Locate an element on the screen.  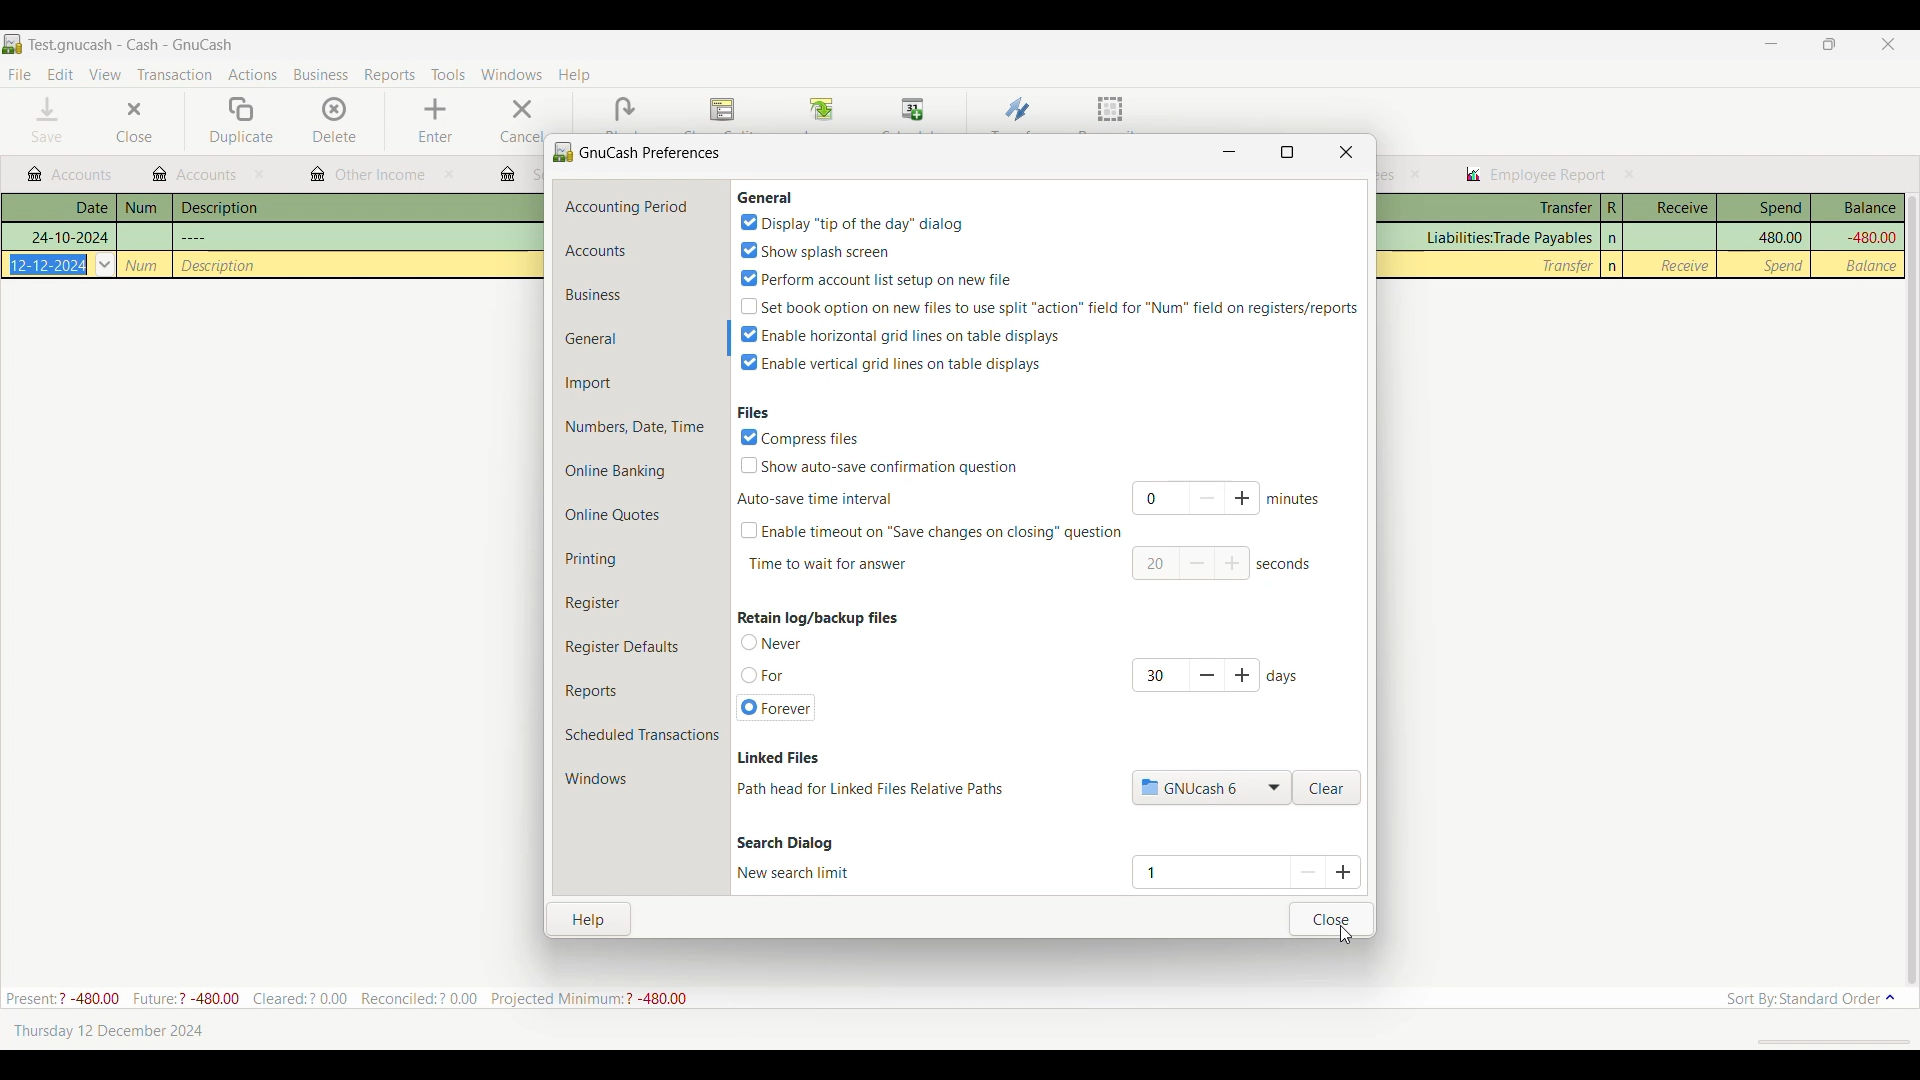
Delete is located at coordinates (336, 120).